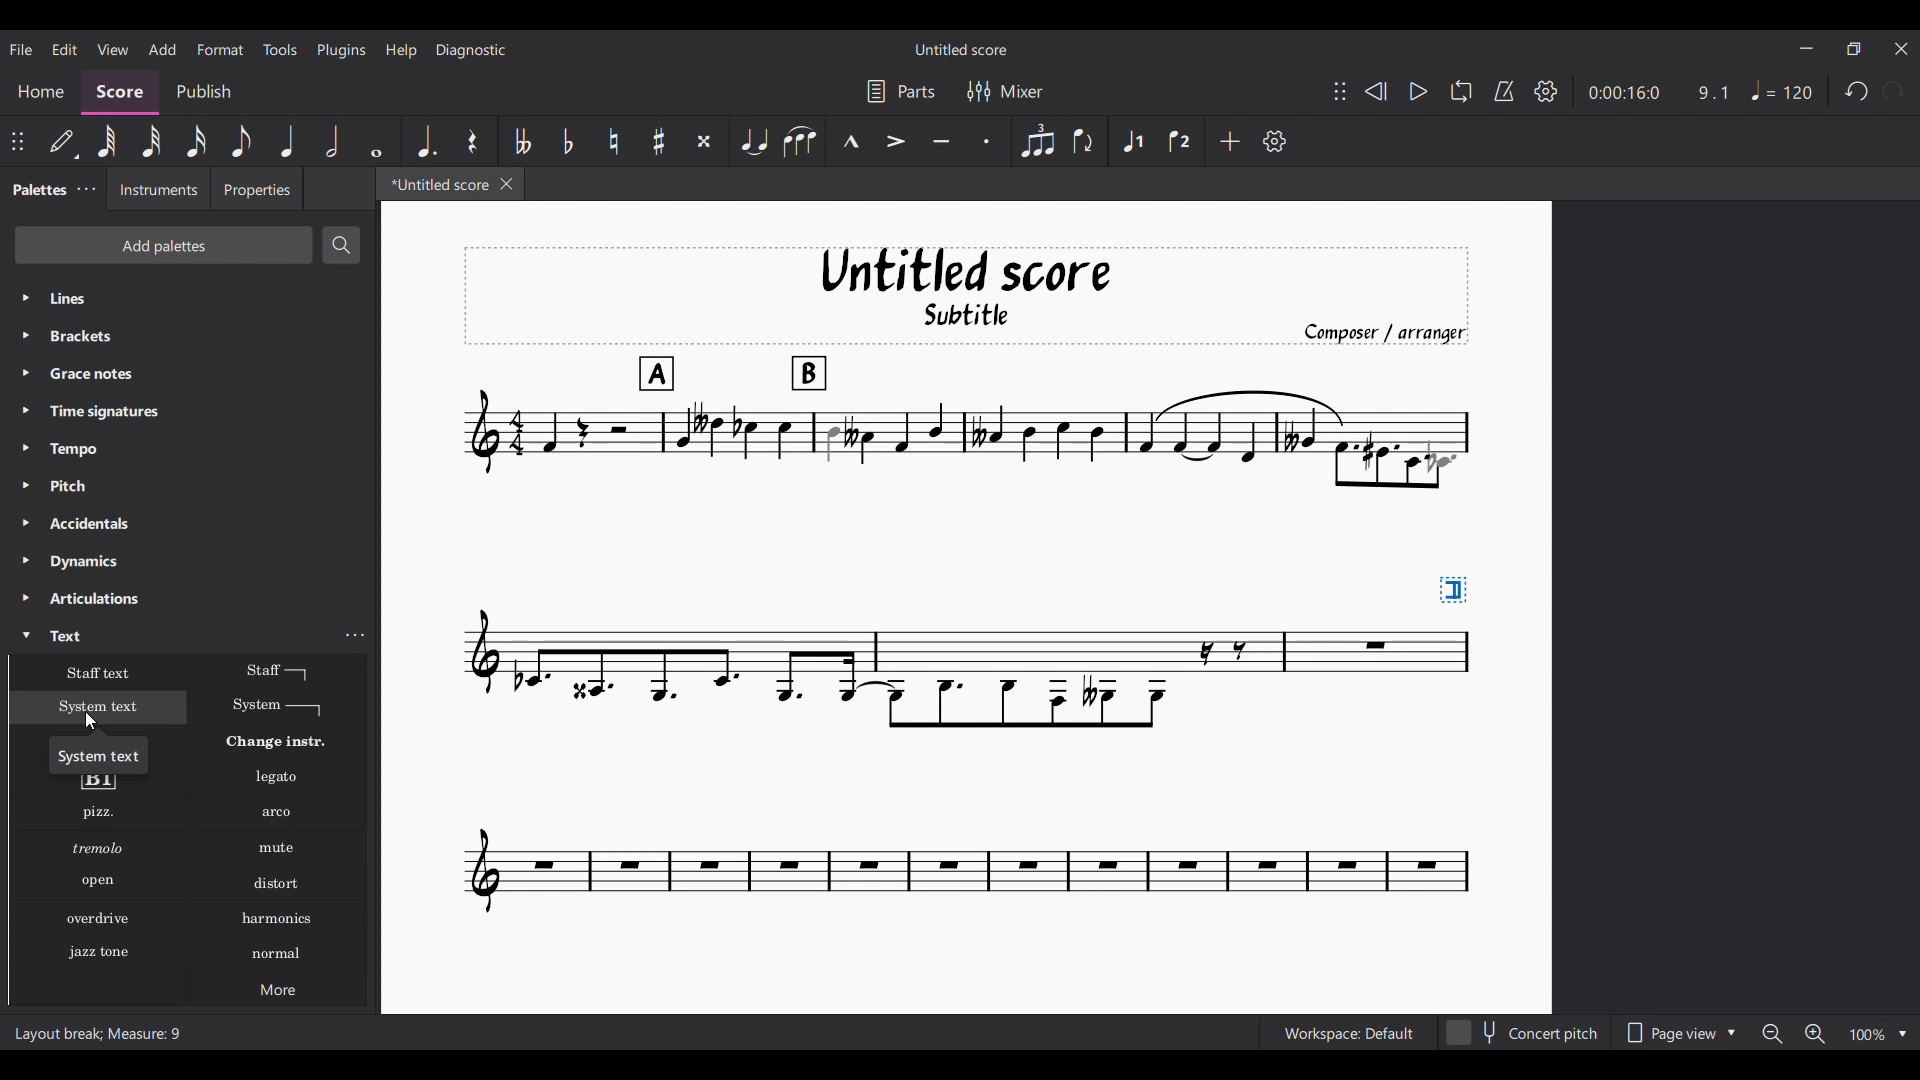 The image size is (1920, 1080). I want to click on Redo, so click(1893, 91).